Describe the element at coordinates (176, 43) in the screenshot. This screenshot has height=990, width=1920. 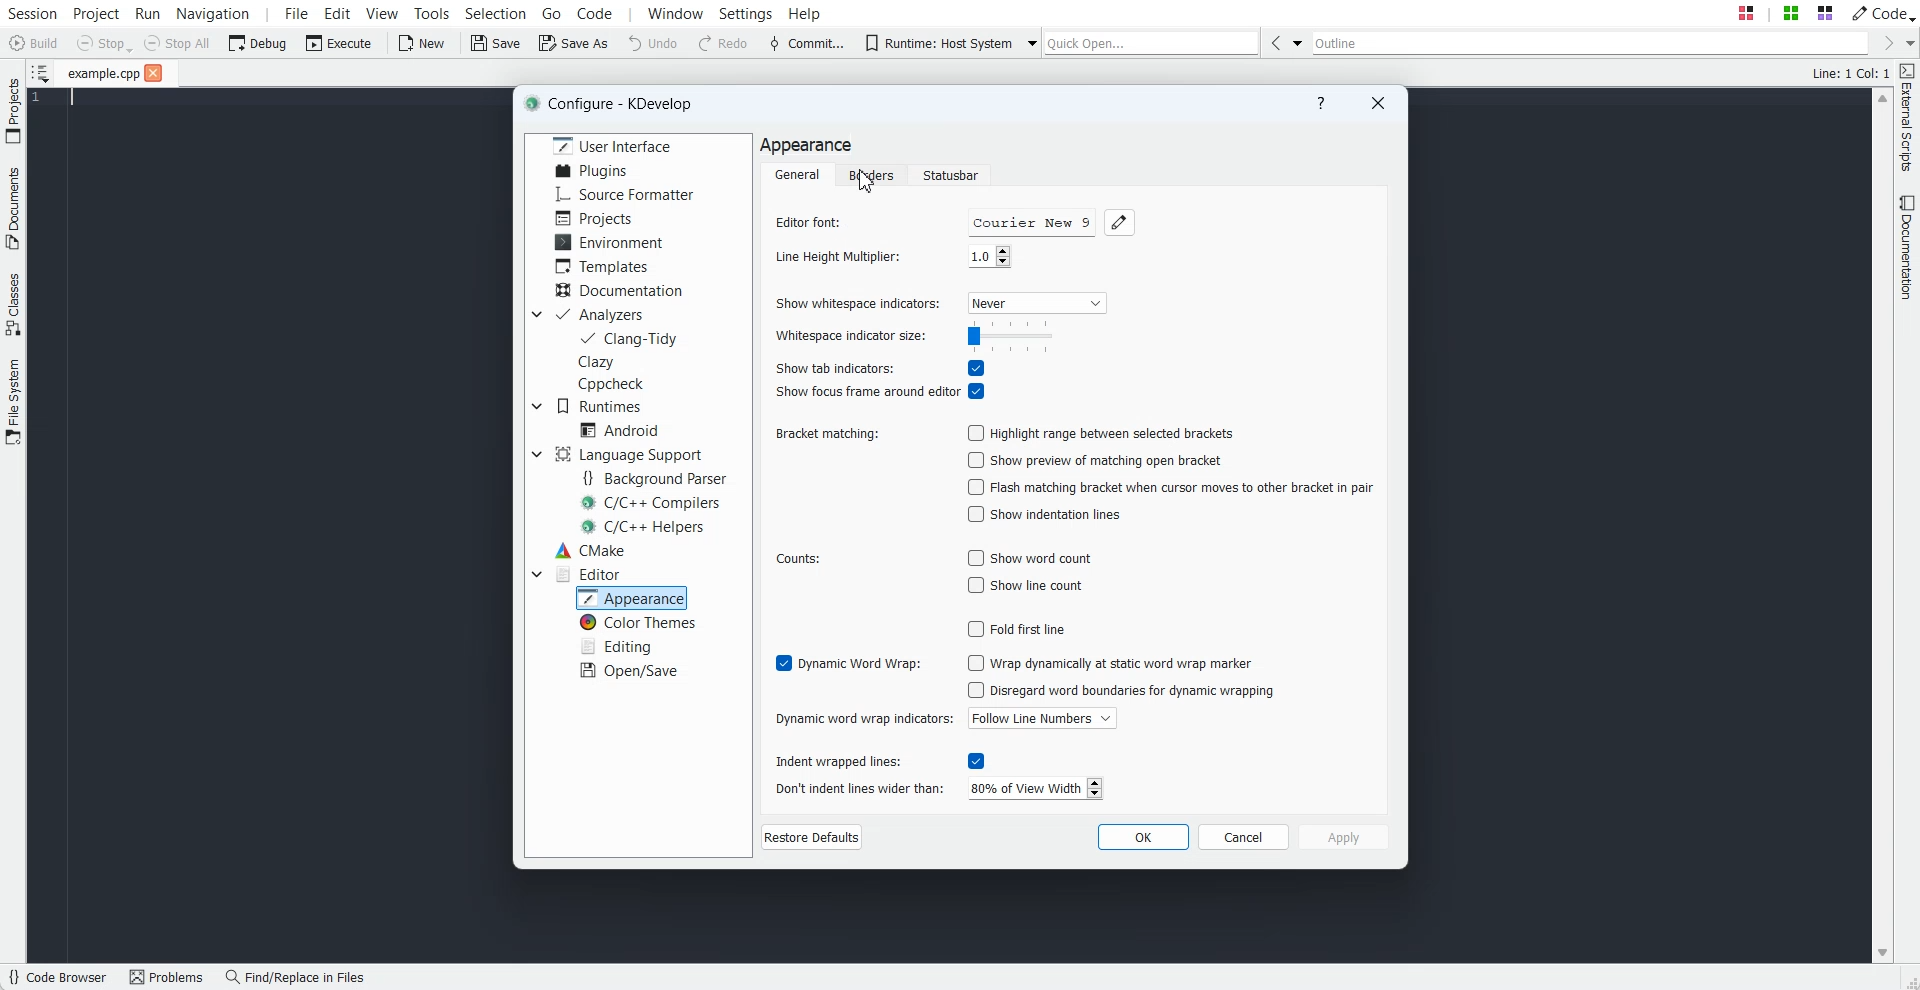
I see `Stop All` at that location.